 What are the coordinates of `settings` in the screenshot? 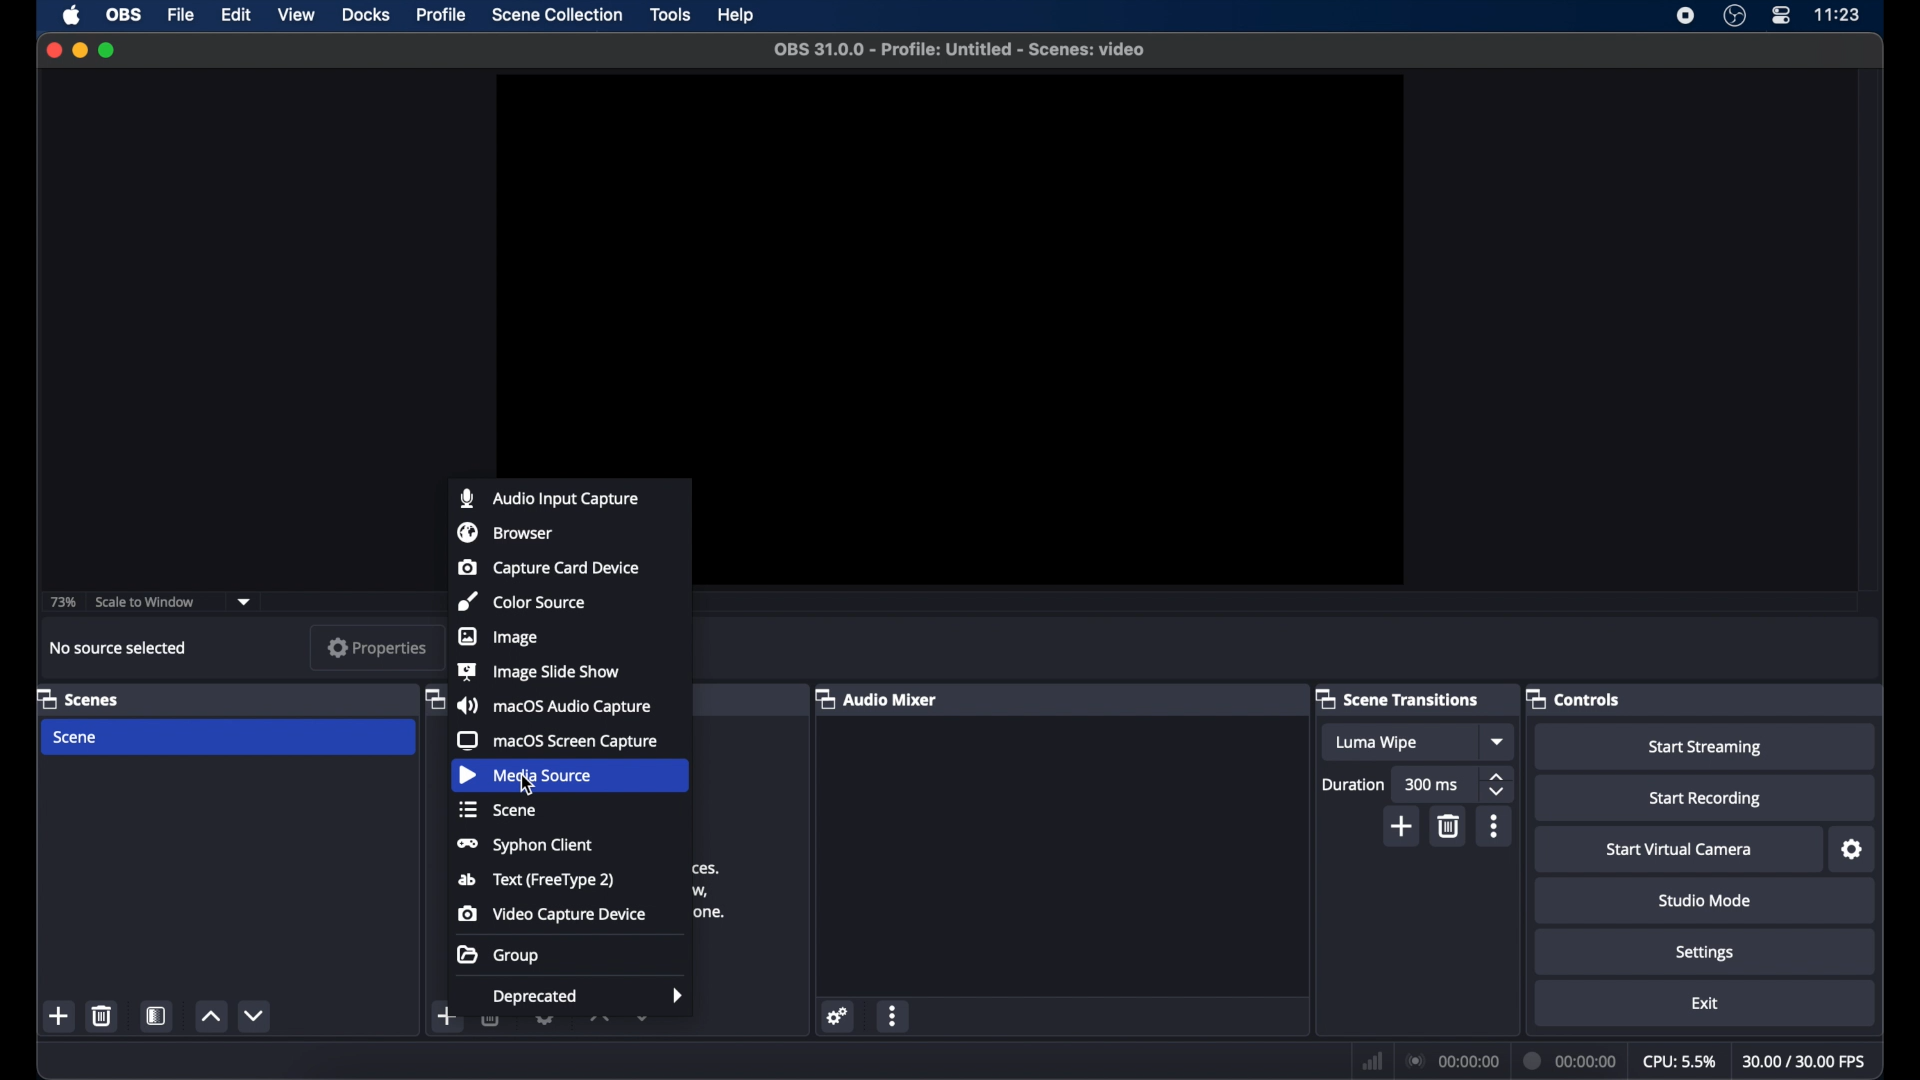 It's located at (544, 1021).